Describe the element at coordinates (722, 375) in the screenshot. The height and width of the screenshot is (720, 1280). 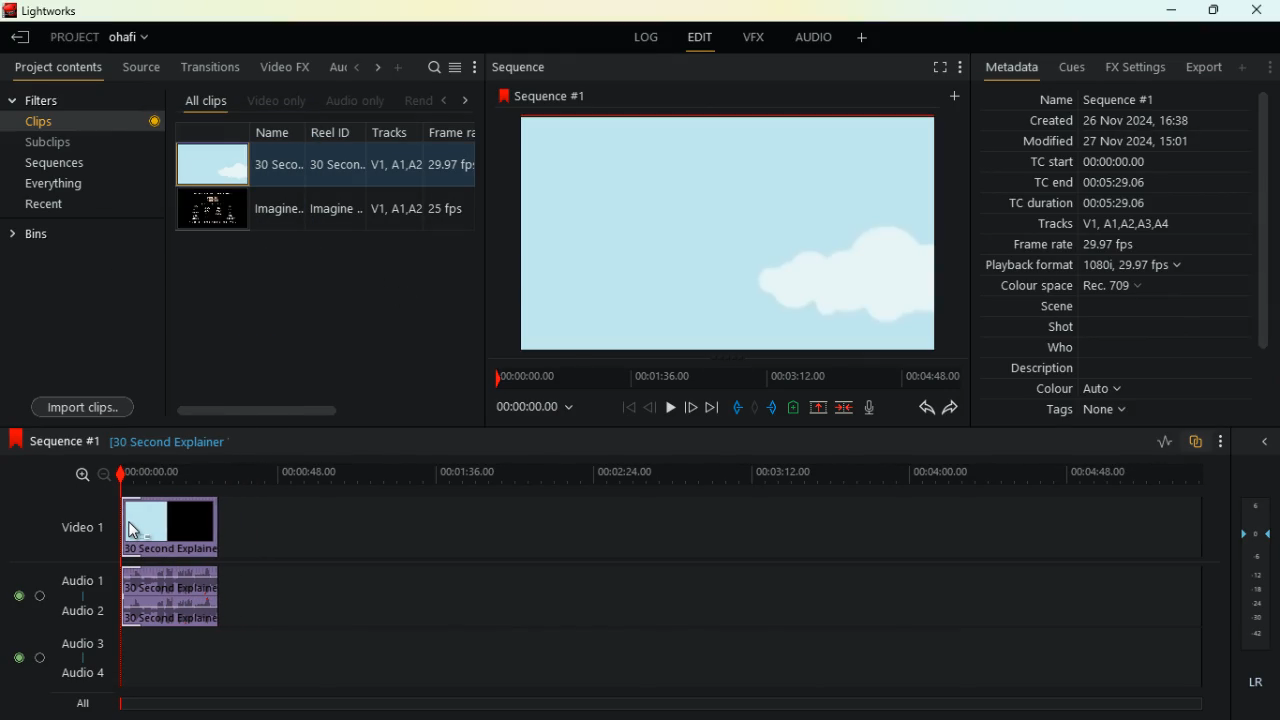
I see `timeline` at that location.